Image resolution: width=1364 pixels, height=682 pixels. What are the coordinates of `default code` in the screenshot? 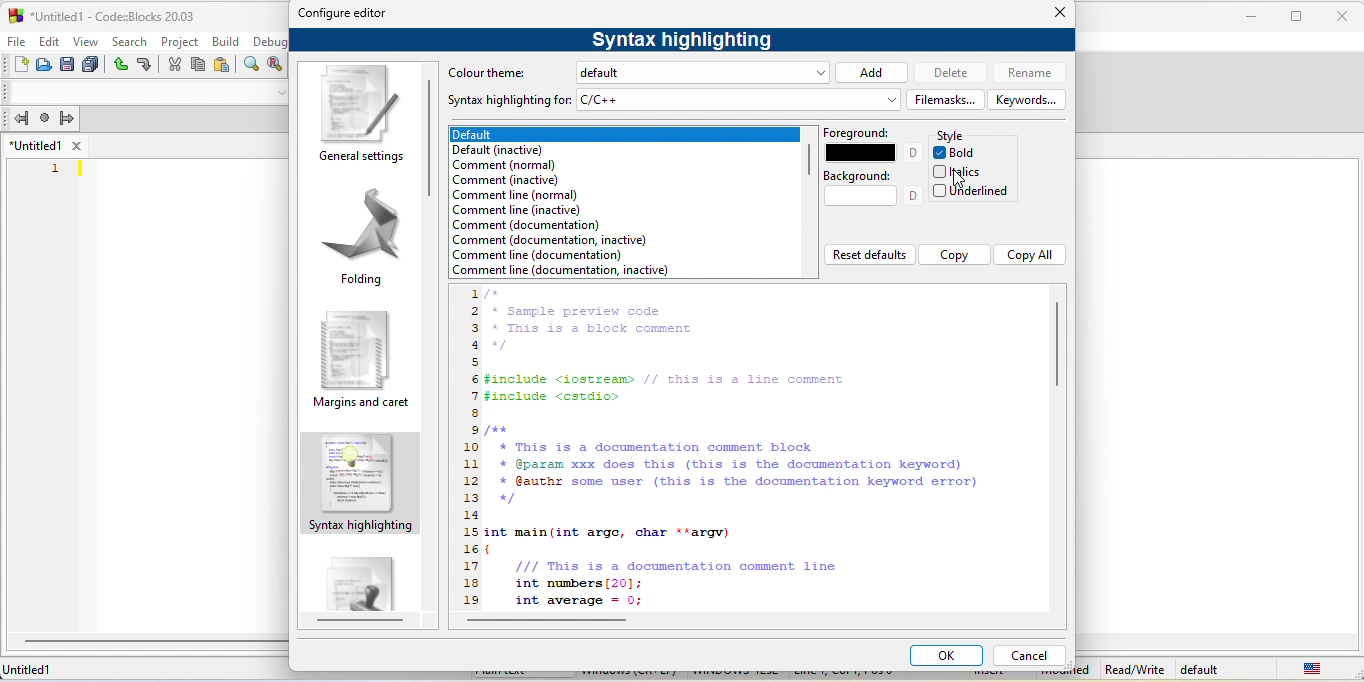 It's located at (360, 577).